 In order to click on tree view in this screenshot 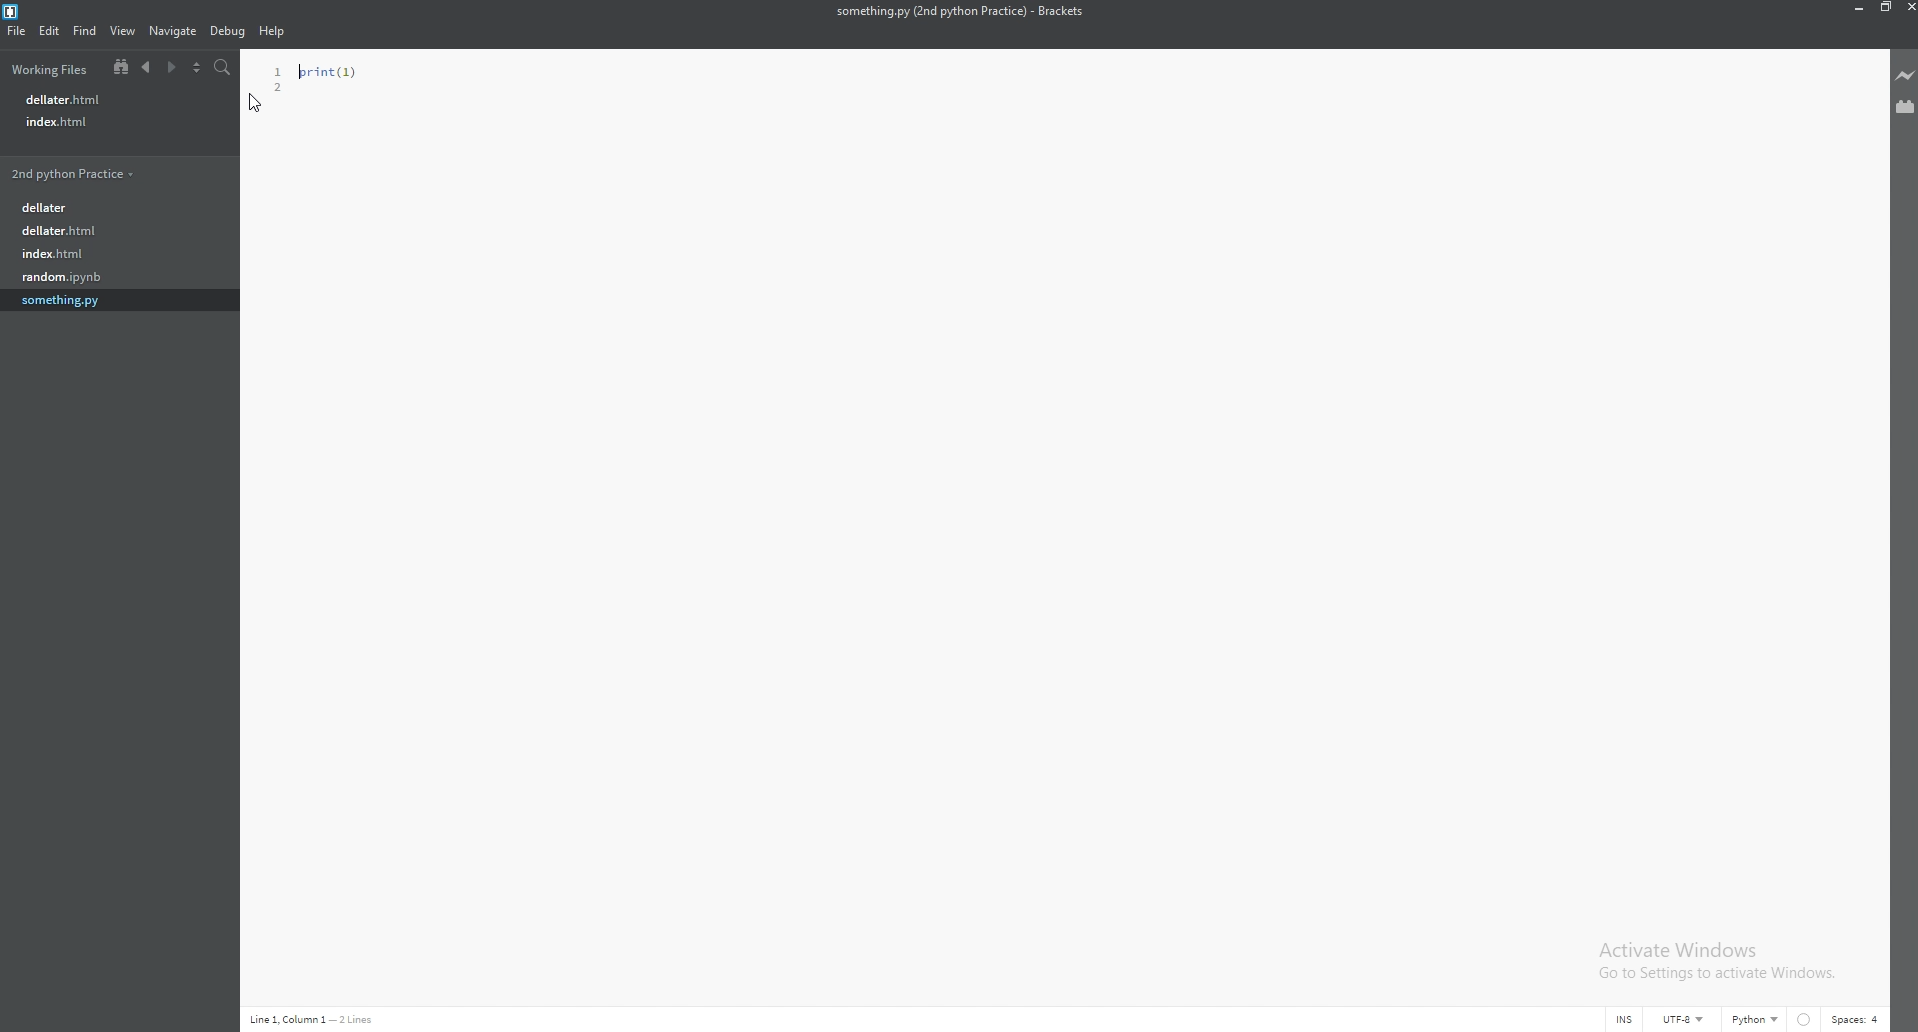, I will do `click(121, 67)`.